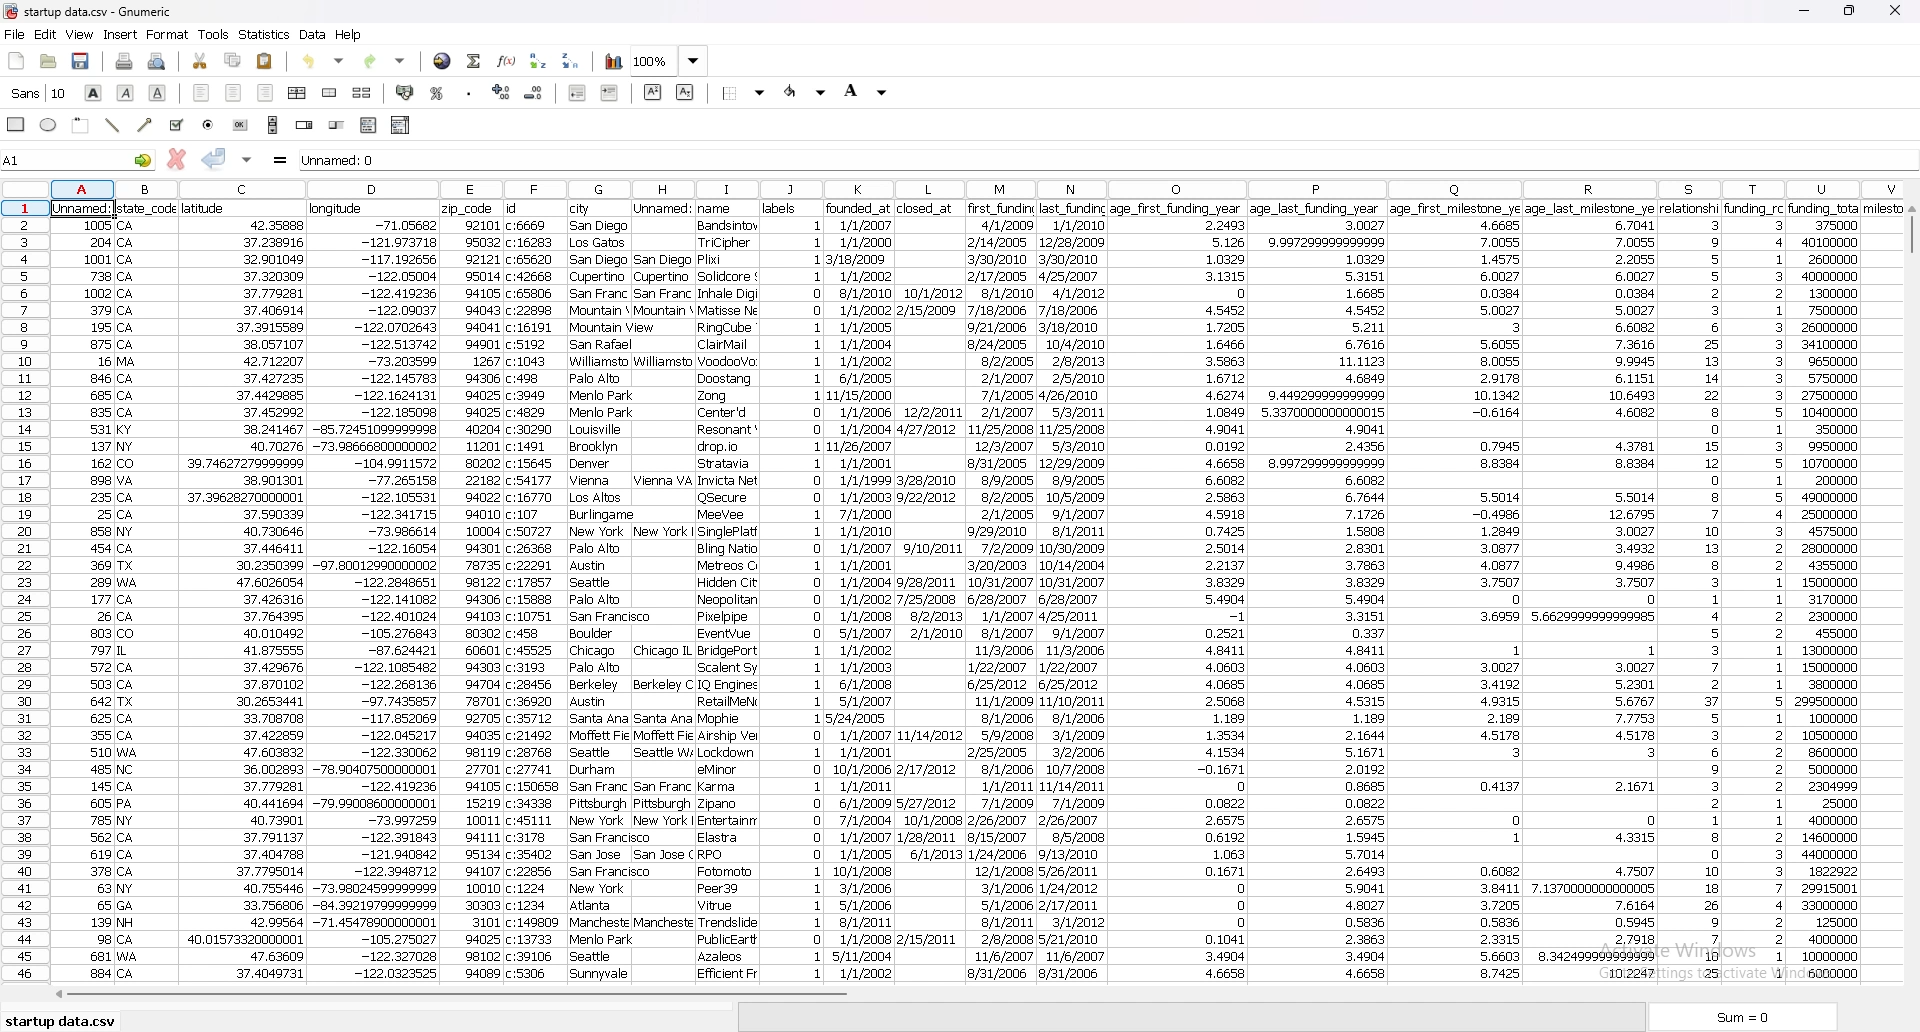 The height and width of the screenshot is (1032, 1920). Describe the element at coordinates (653, 92) in the screenshot. I see `superscript` at that location.